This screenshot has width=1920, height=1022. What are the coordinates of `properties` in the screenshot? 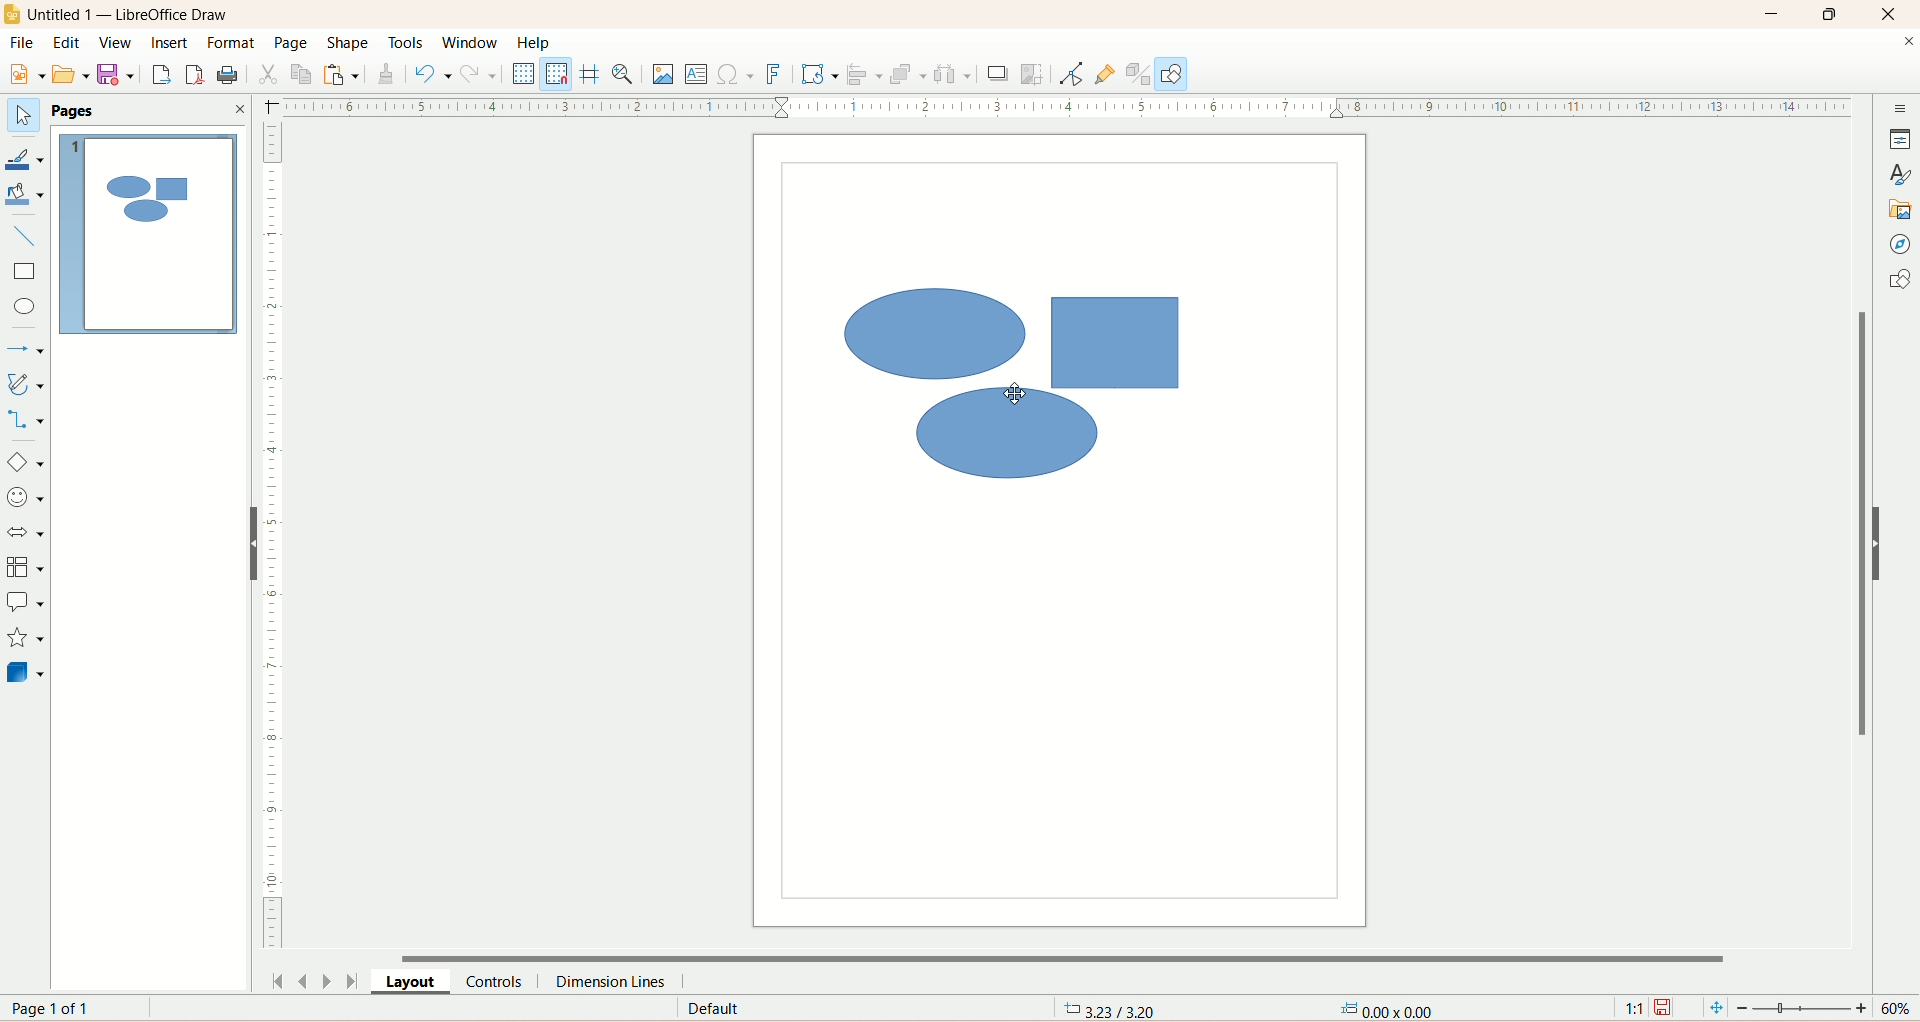 It's located at (1902, 139).